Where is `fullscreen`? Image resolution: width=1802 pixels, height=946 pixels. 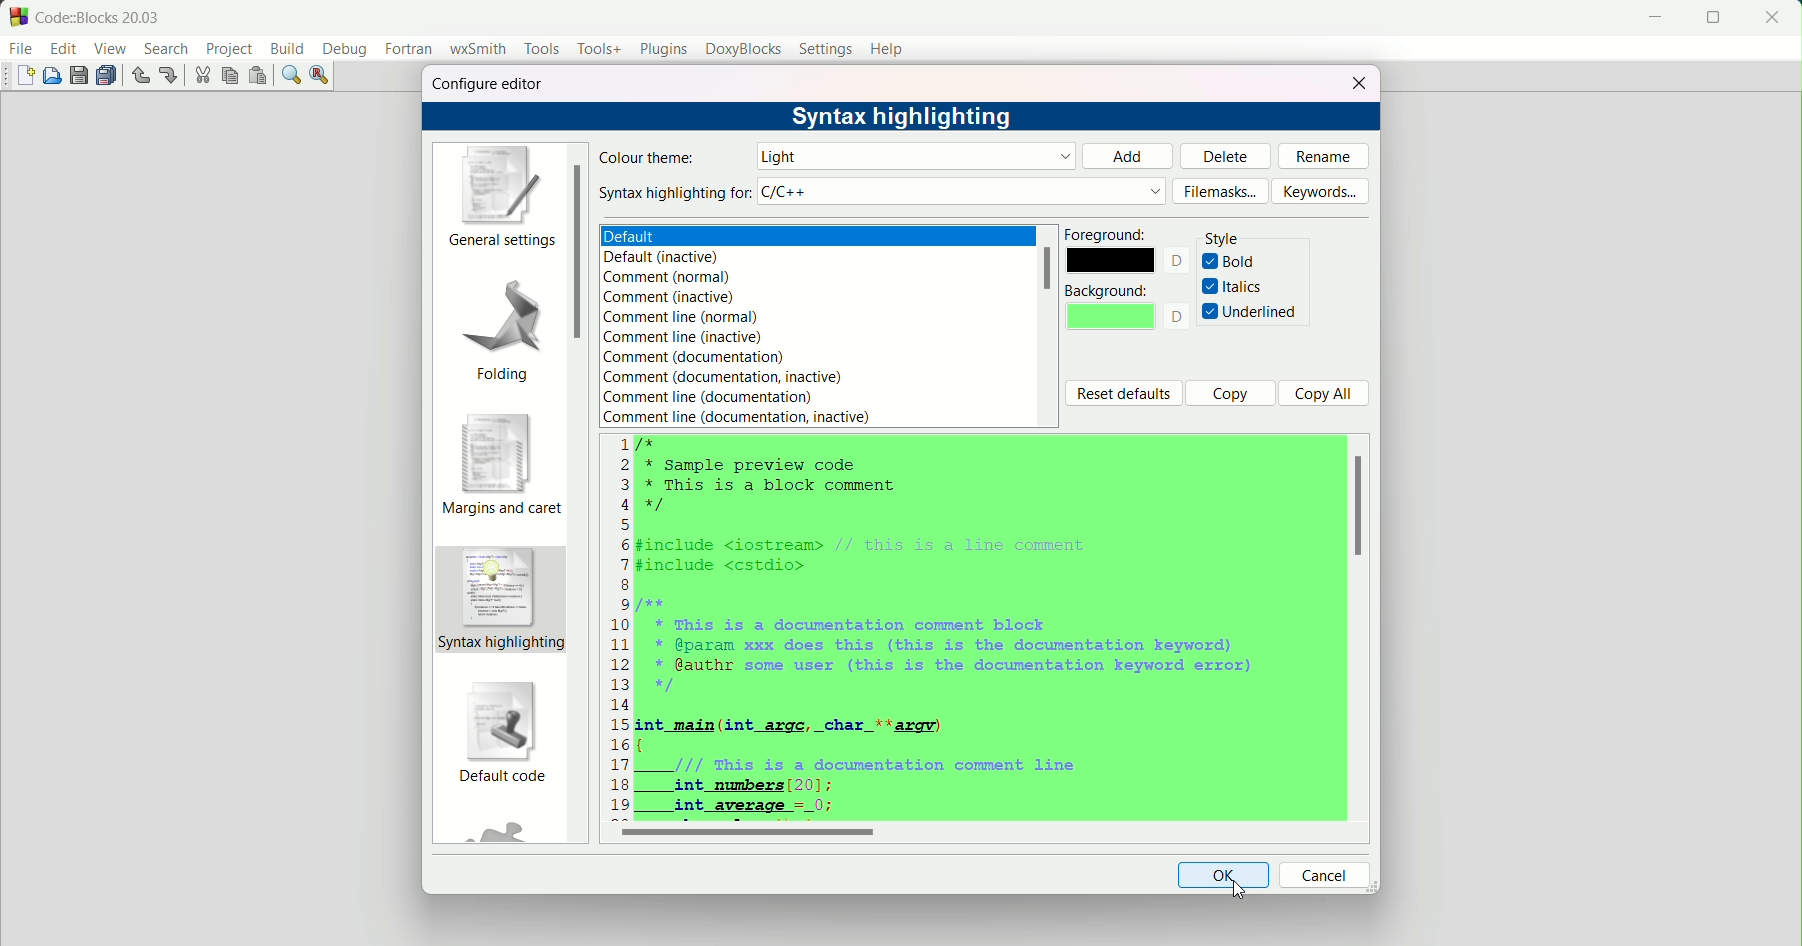
fullscreen is located at coordinates (1713, 18).